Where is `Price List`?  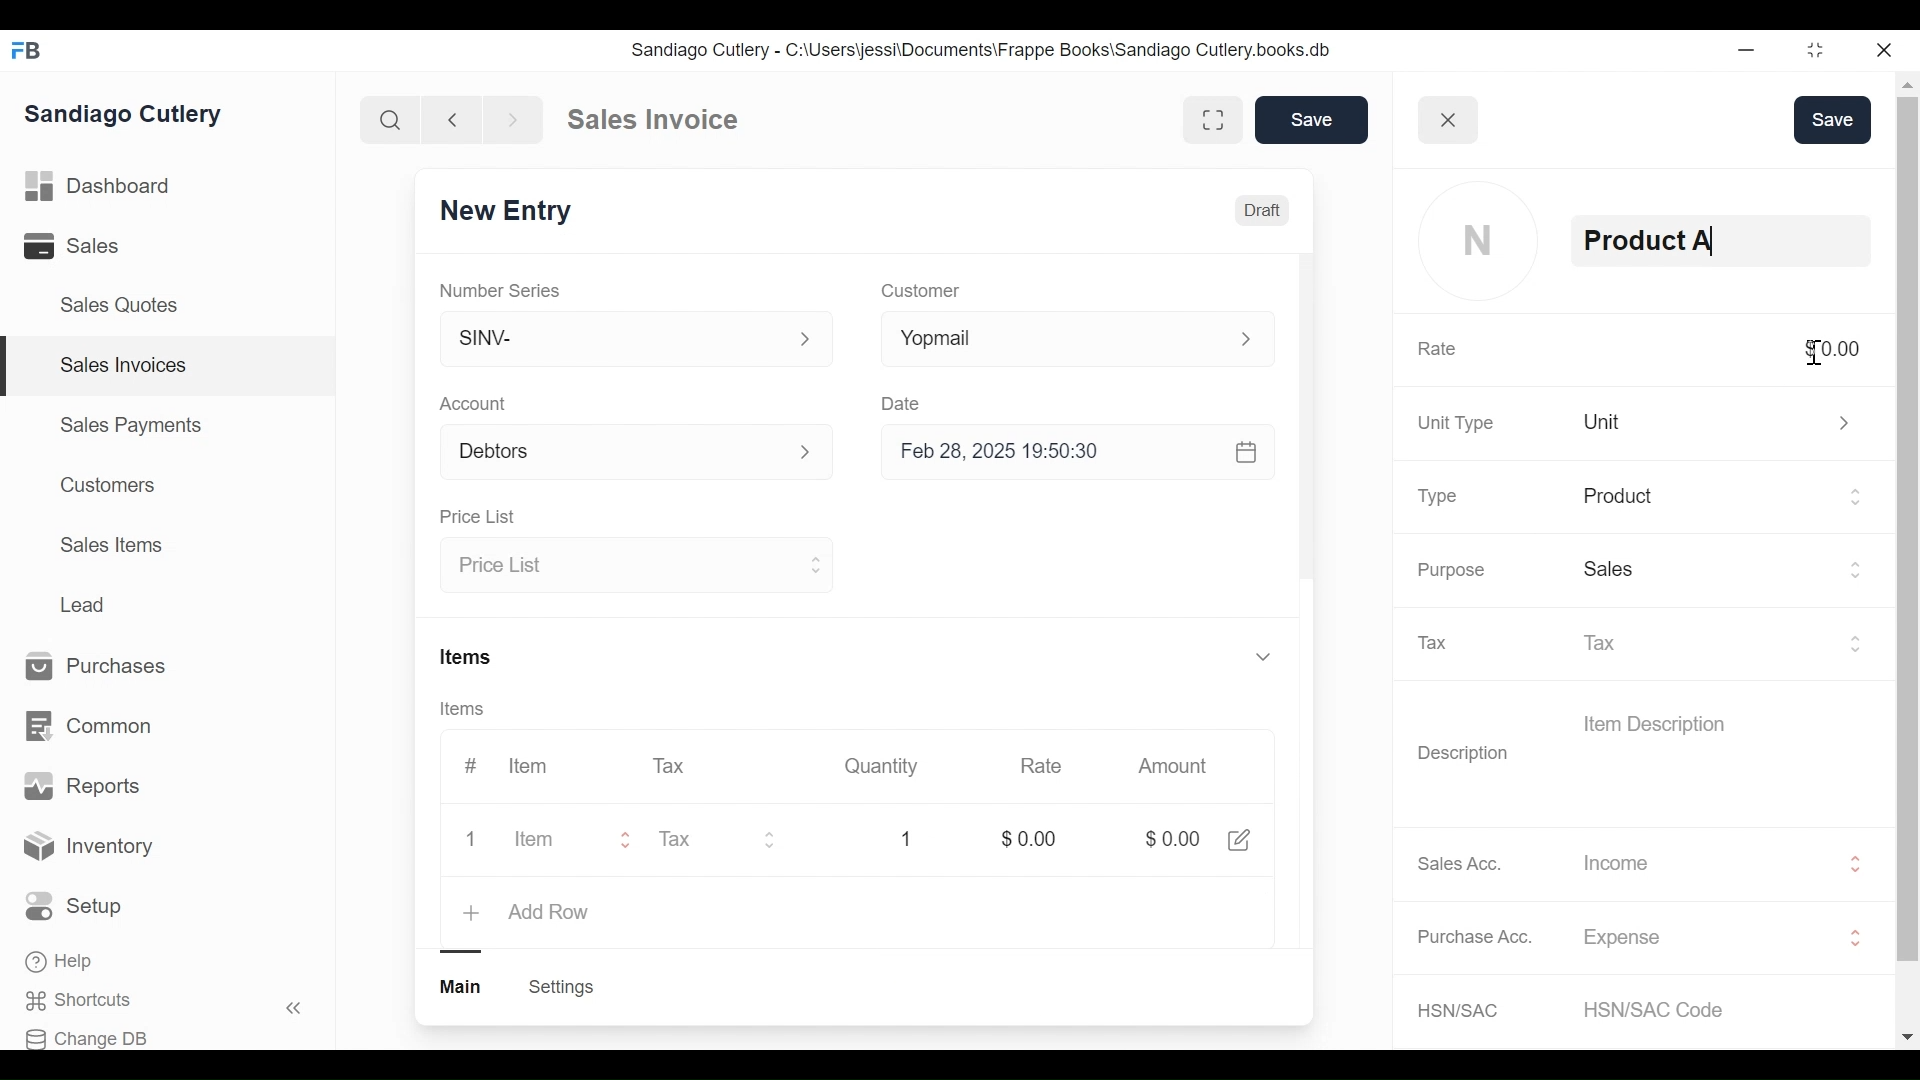 Price List is located at coordinates (477, 515).